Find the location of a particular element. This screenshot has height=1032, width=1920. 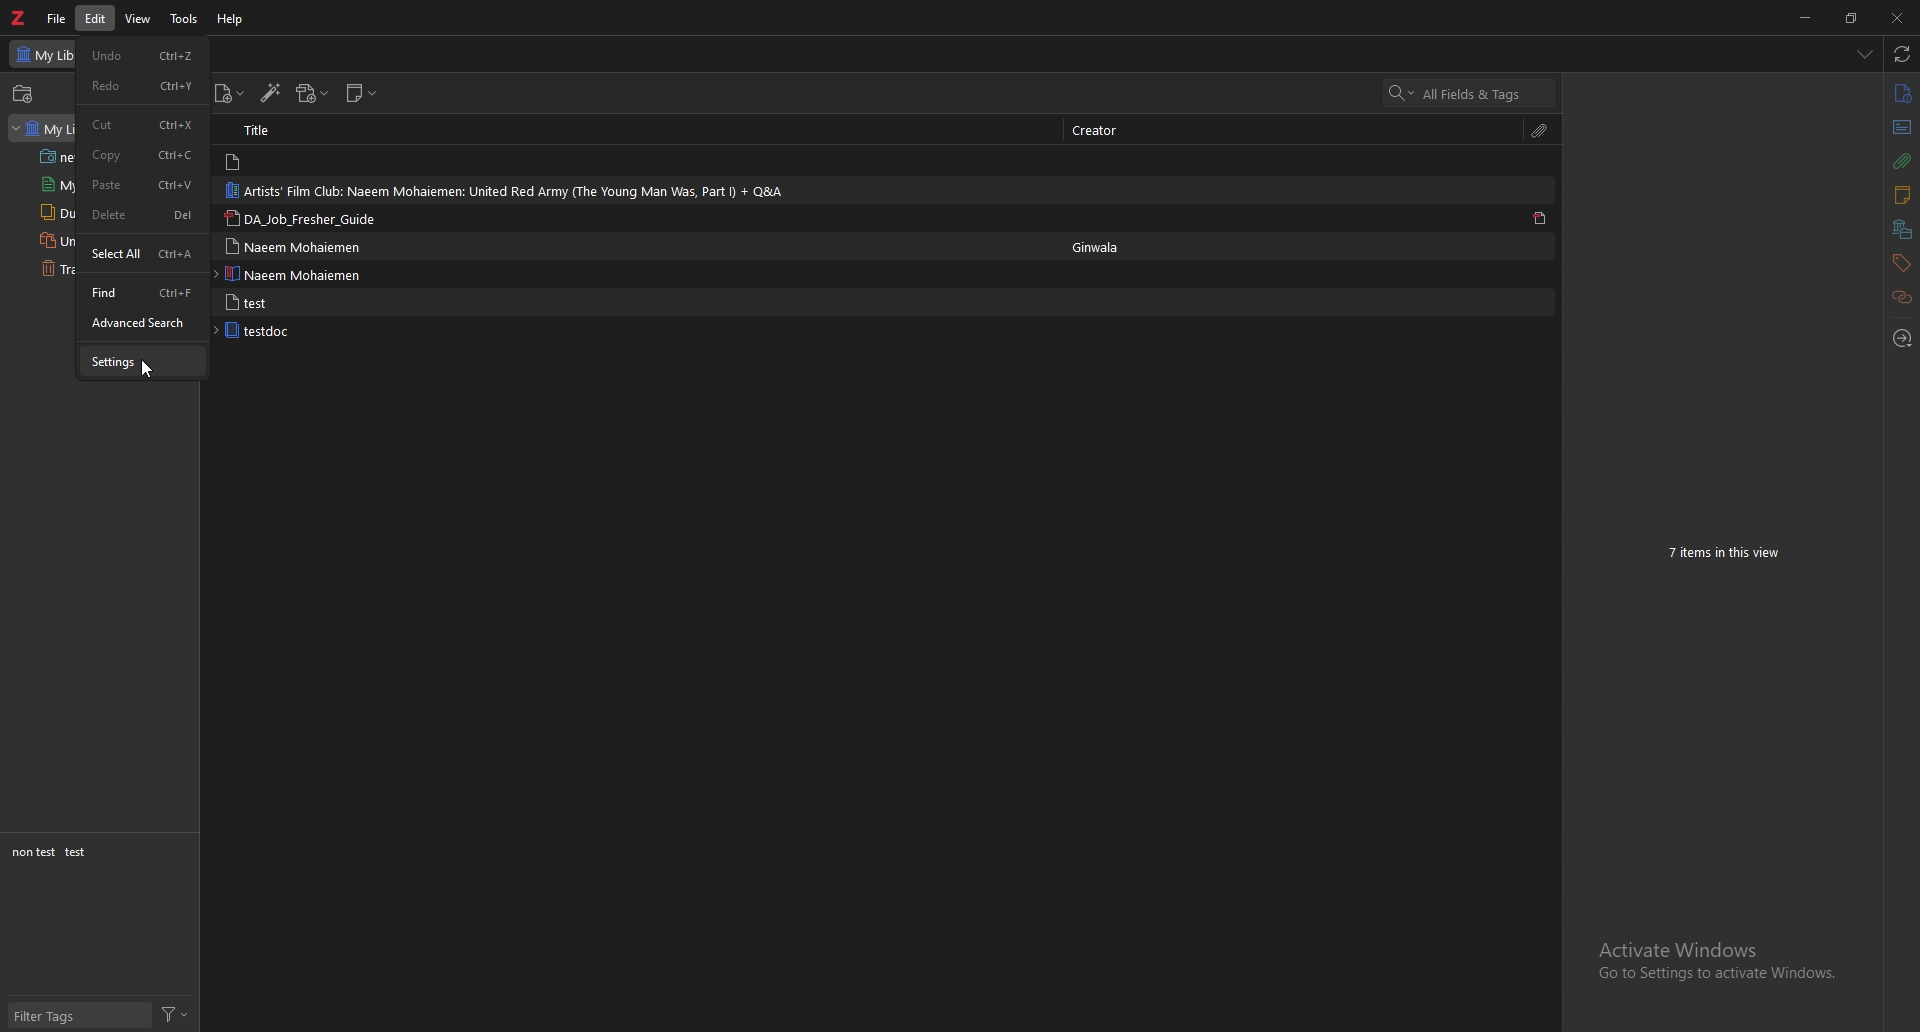

resize is located at coordinates (1850, 18).